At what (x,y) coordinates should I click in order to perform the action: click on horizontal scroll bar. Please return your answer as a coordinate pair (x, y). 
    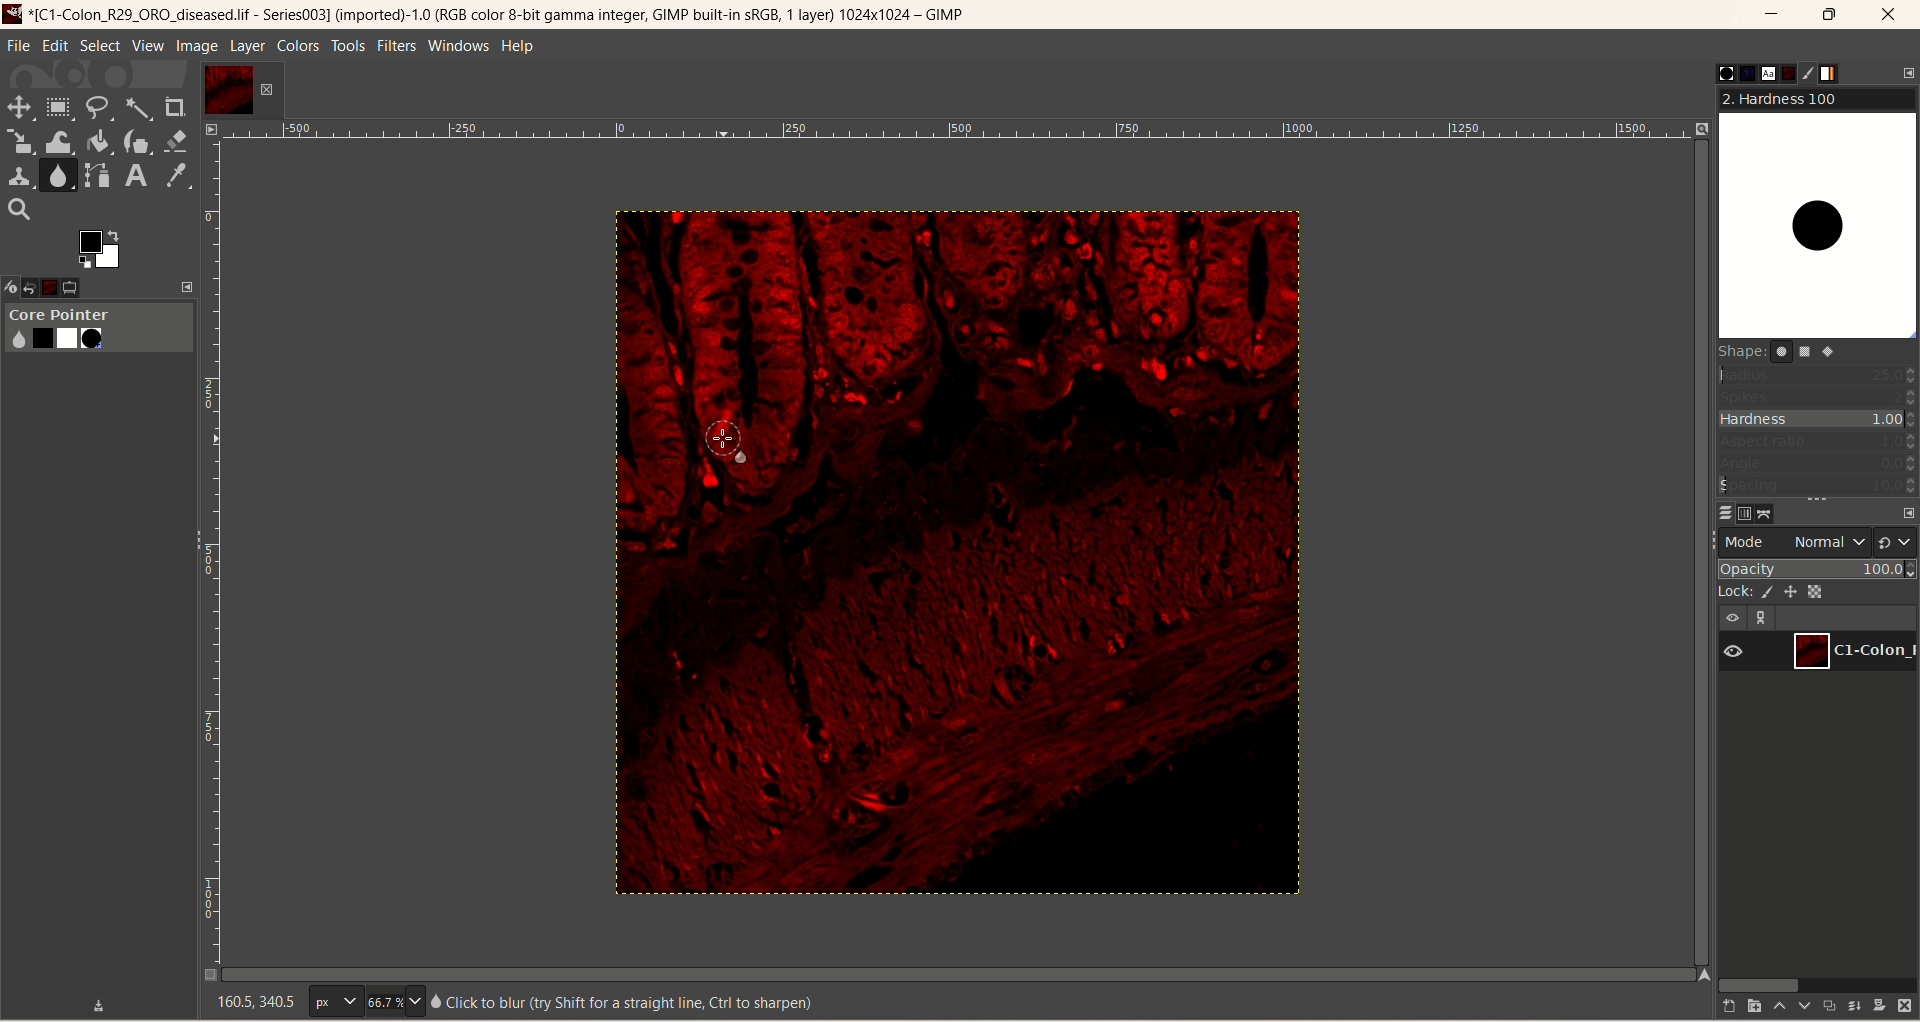
    Looking at the image, I should click on (1814, 983).